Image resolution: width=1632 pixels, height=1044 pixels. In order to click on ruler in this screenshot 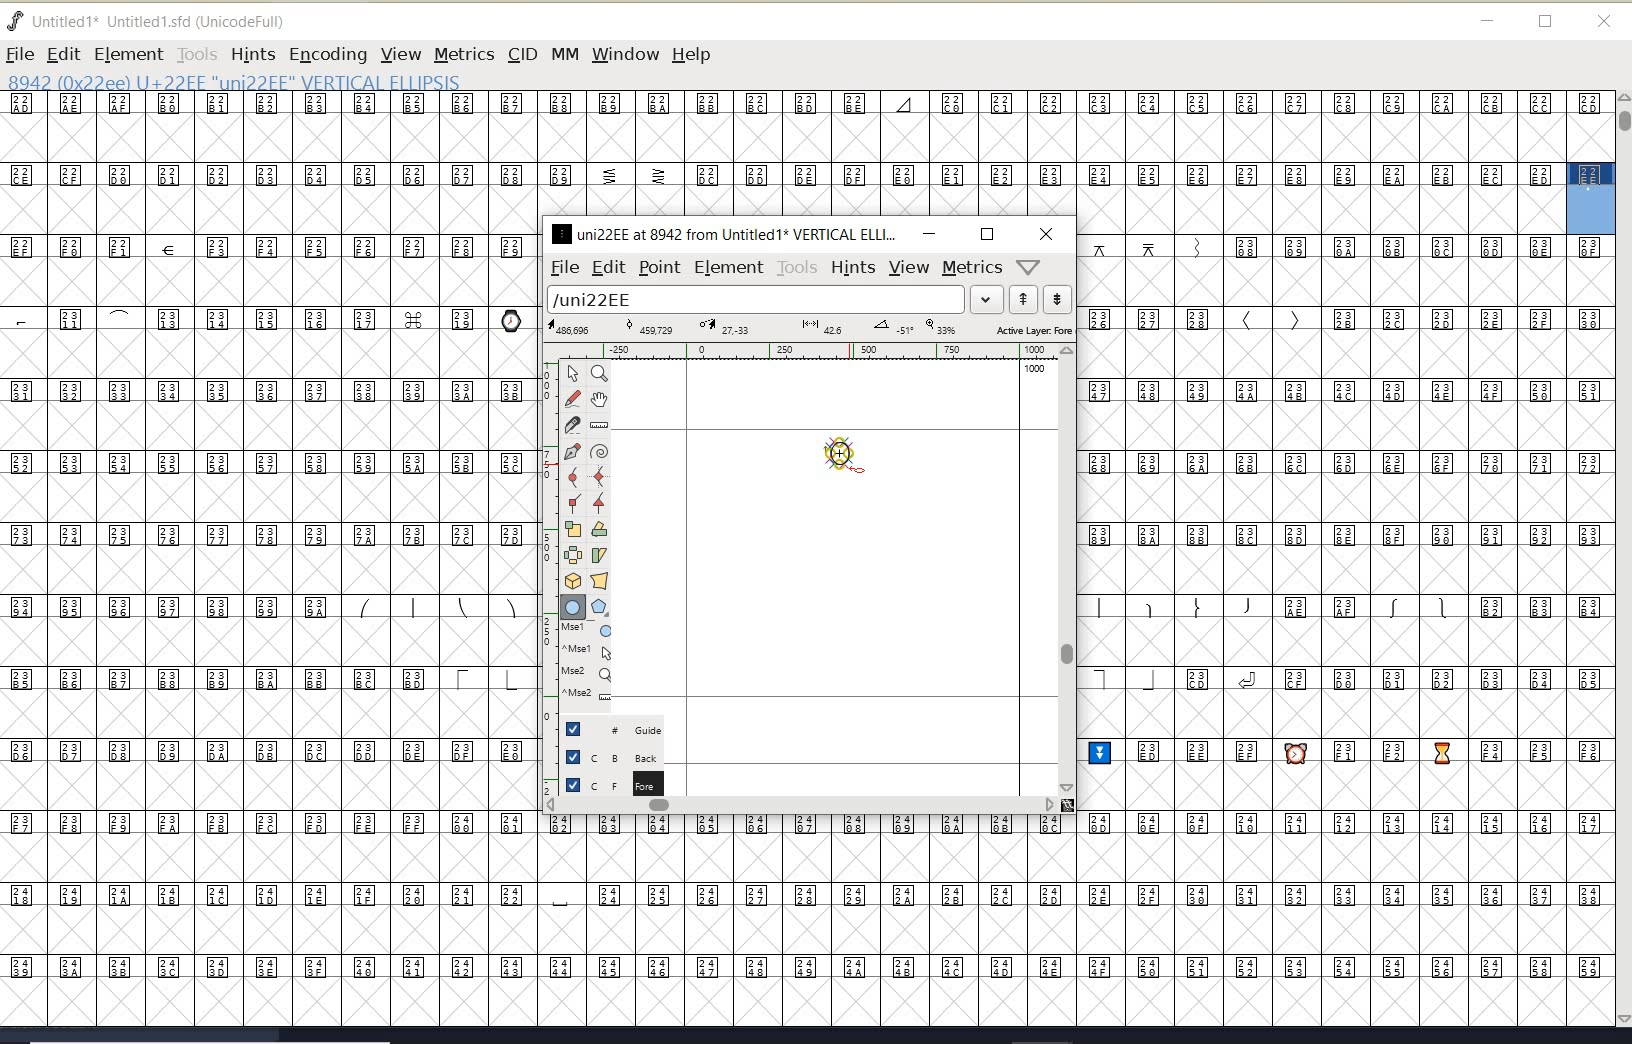, I will do `click(802, 353)`.